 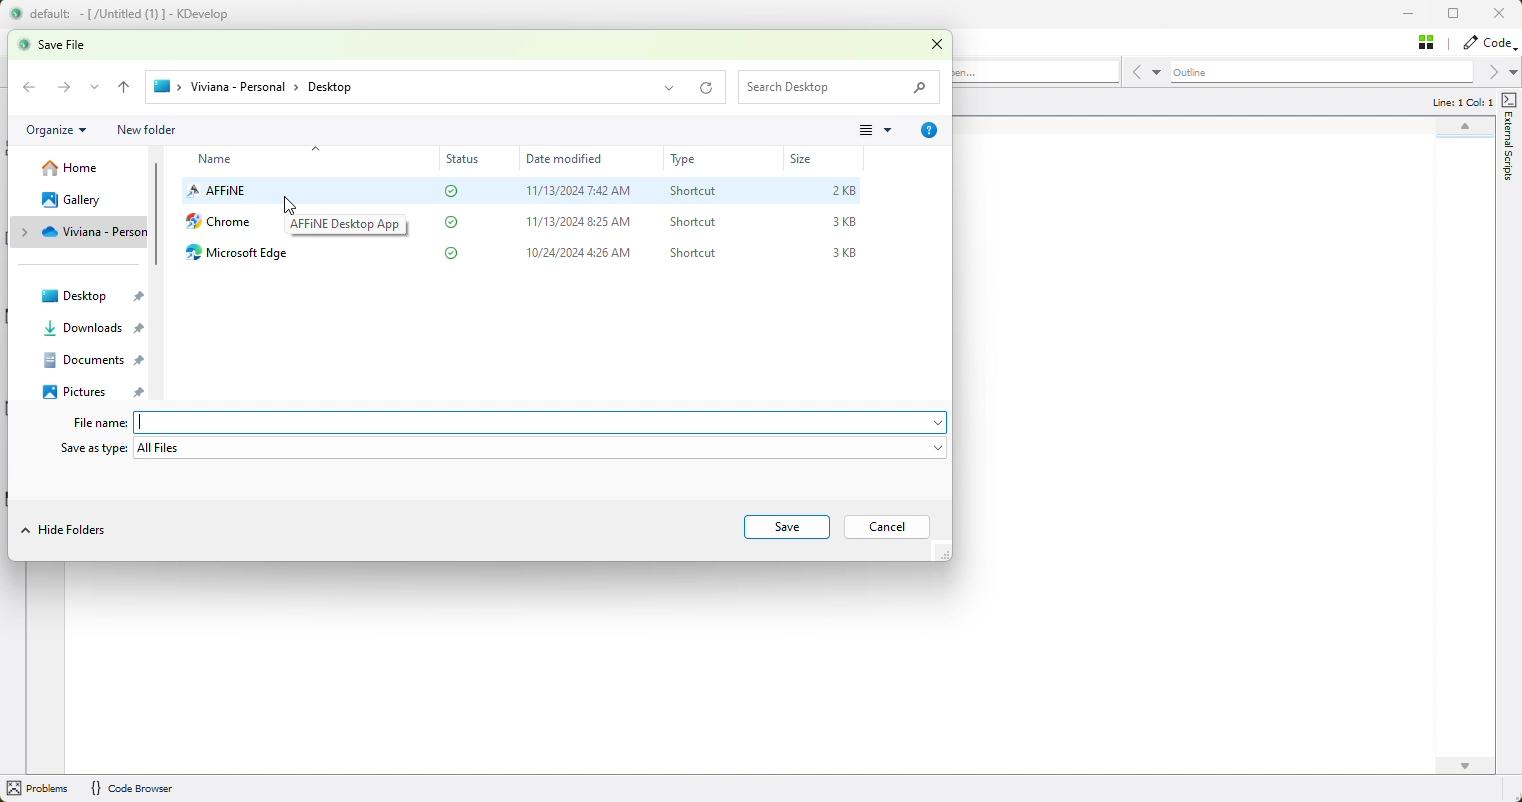 I want to click on type, so click(x=689, y=160).